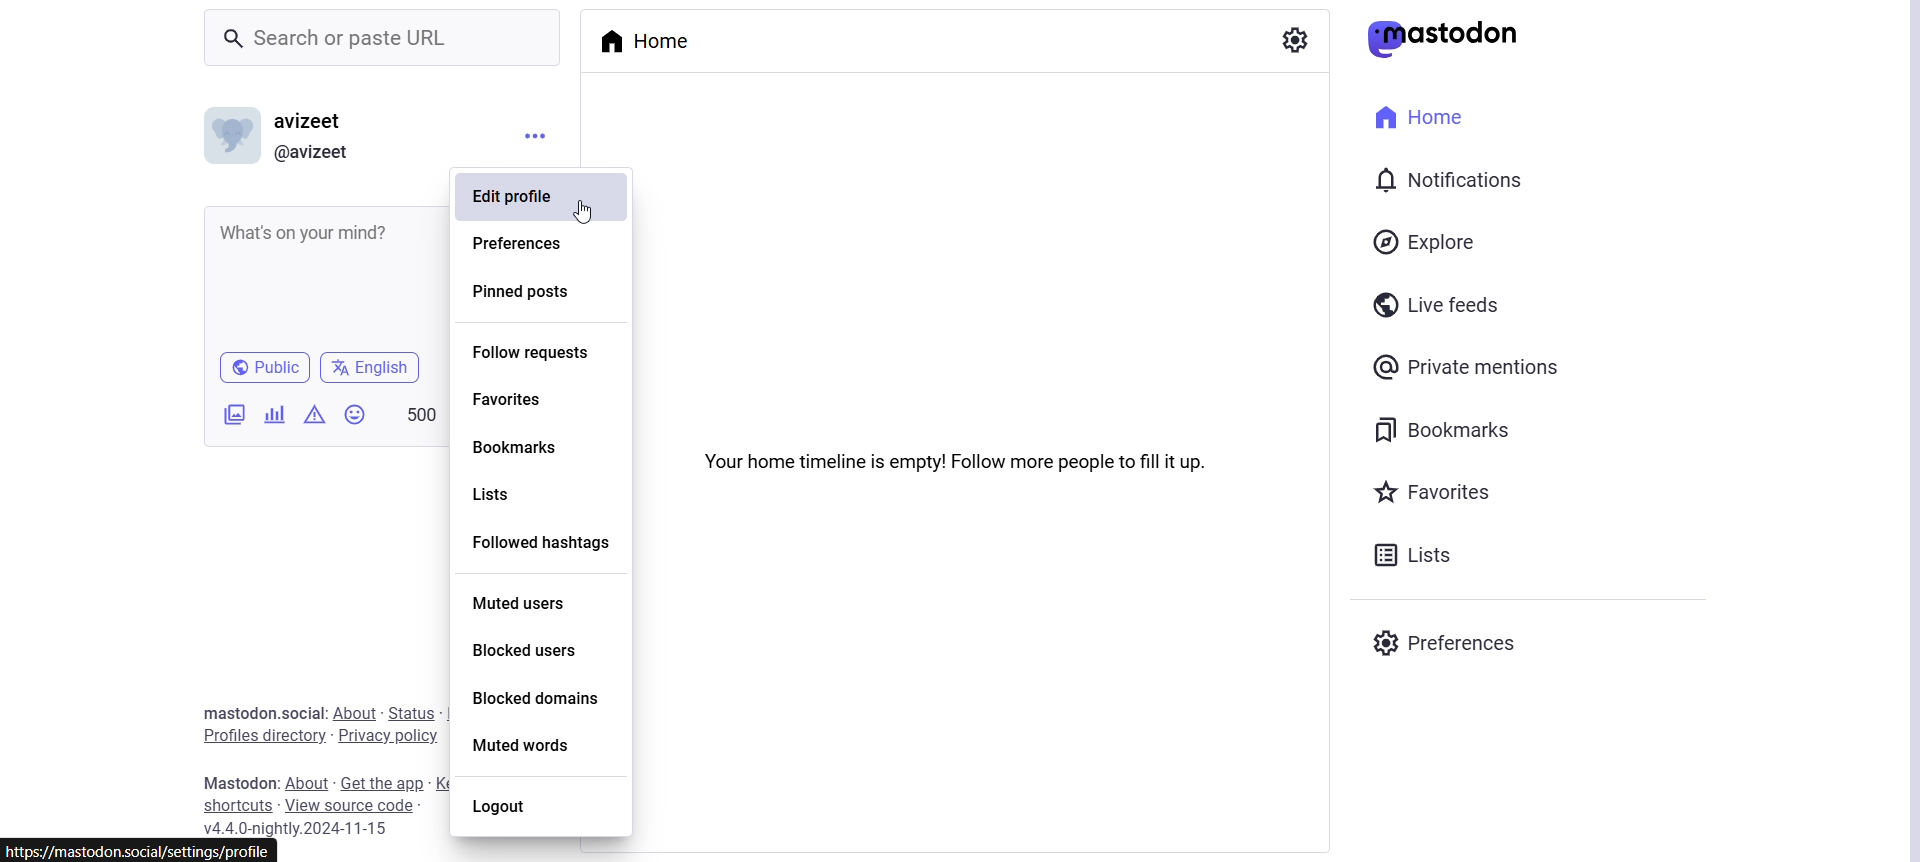 The height and width of the screenshot is (862, 1920). What do you see at coordinates (232, 135) in the screenshot?
I see `Display Picture` at bounding box center [232, 135].